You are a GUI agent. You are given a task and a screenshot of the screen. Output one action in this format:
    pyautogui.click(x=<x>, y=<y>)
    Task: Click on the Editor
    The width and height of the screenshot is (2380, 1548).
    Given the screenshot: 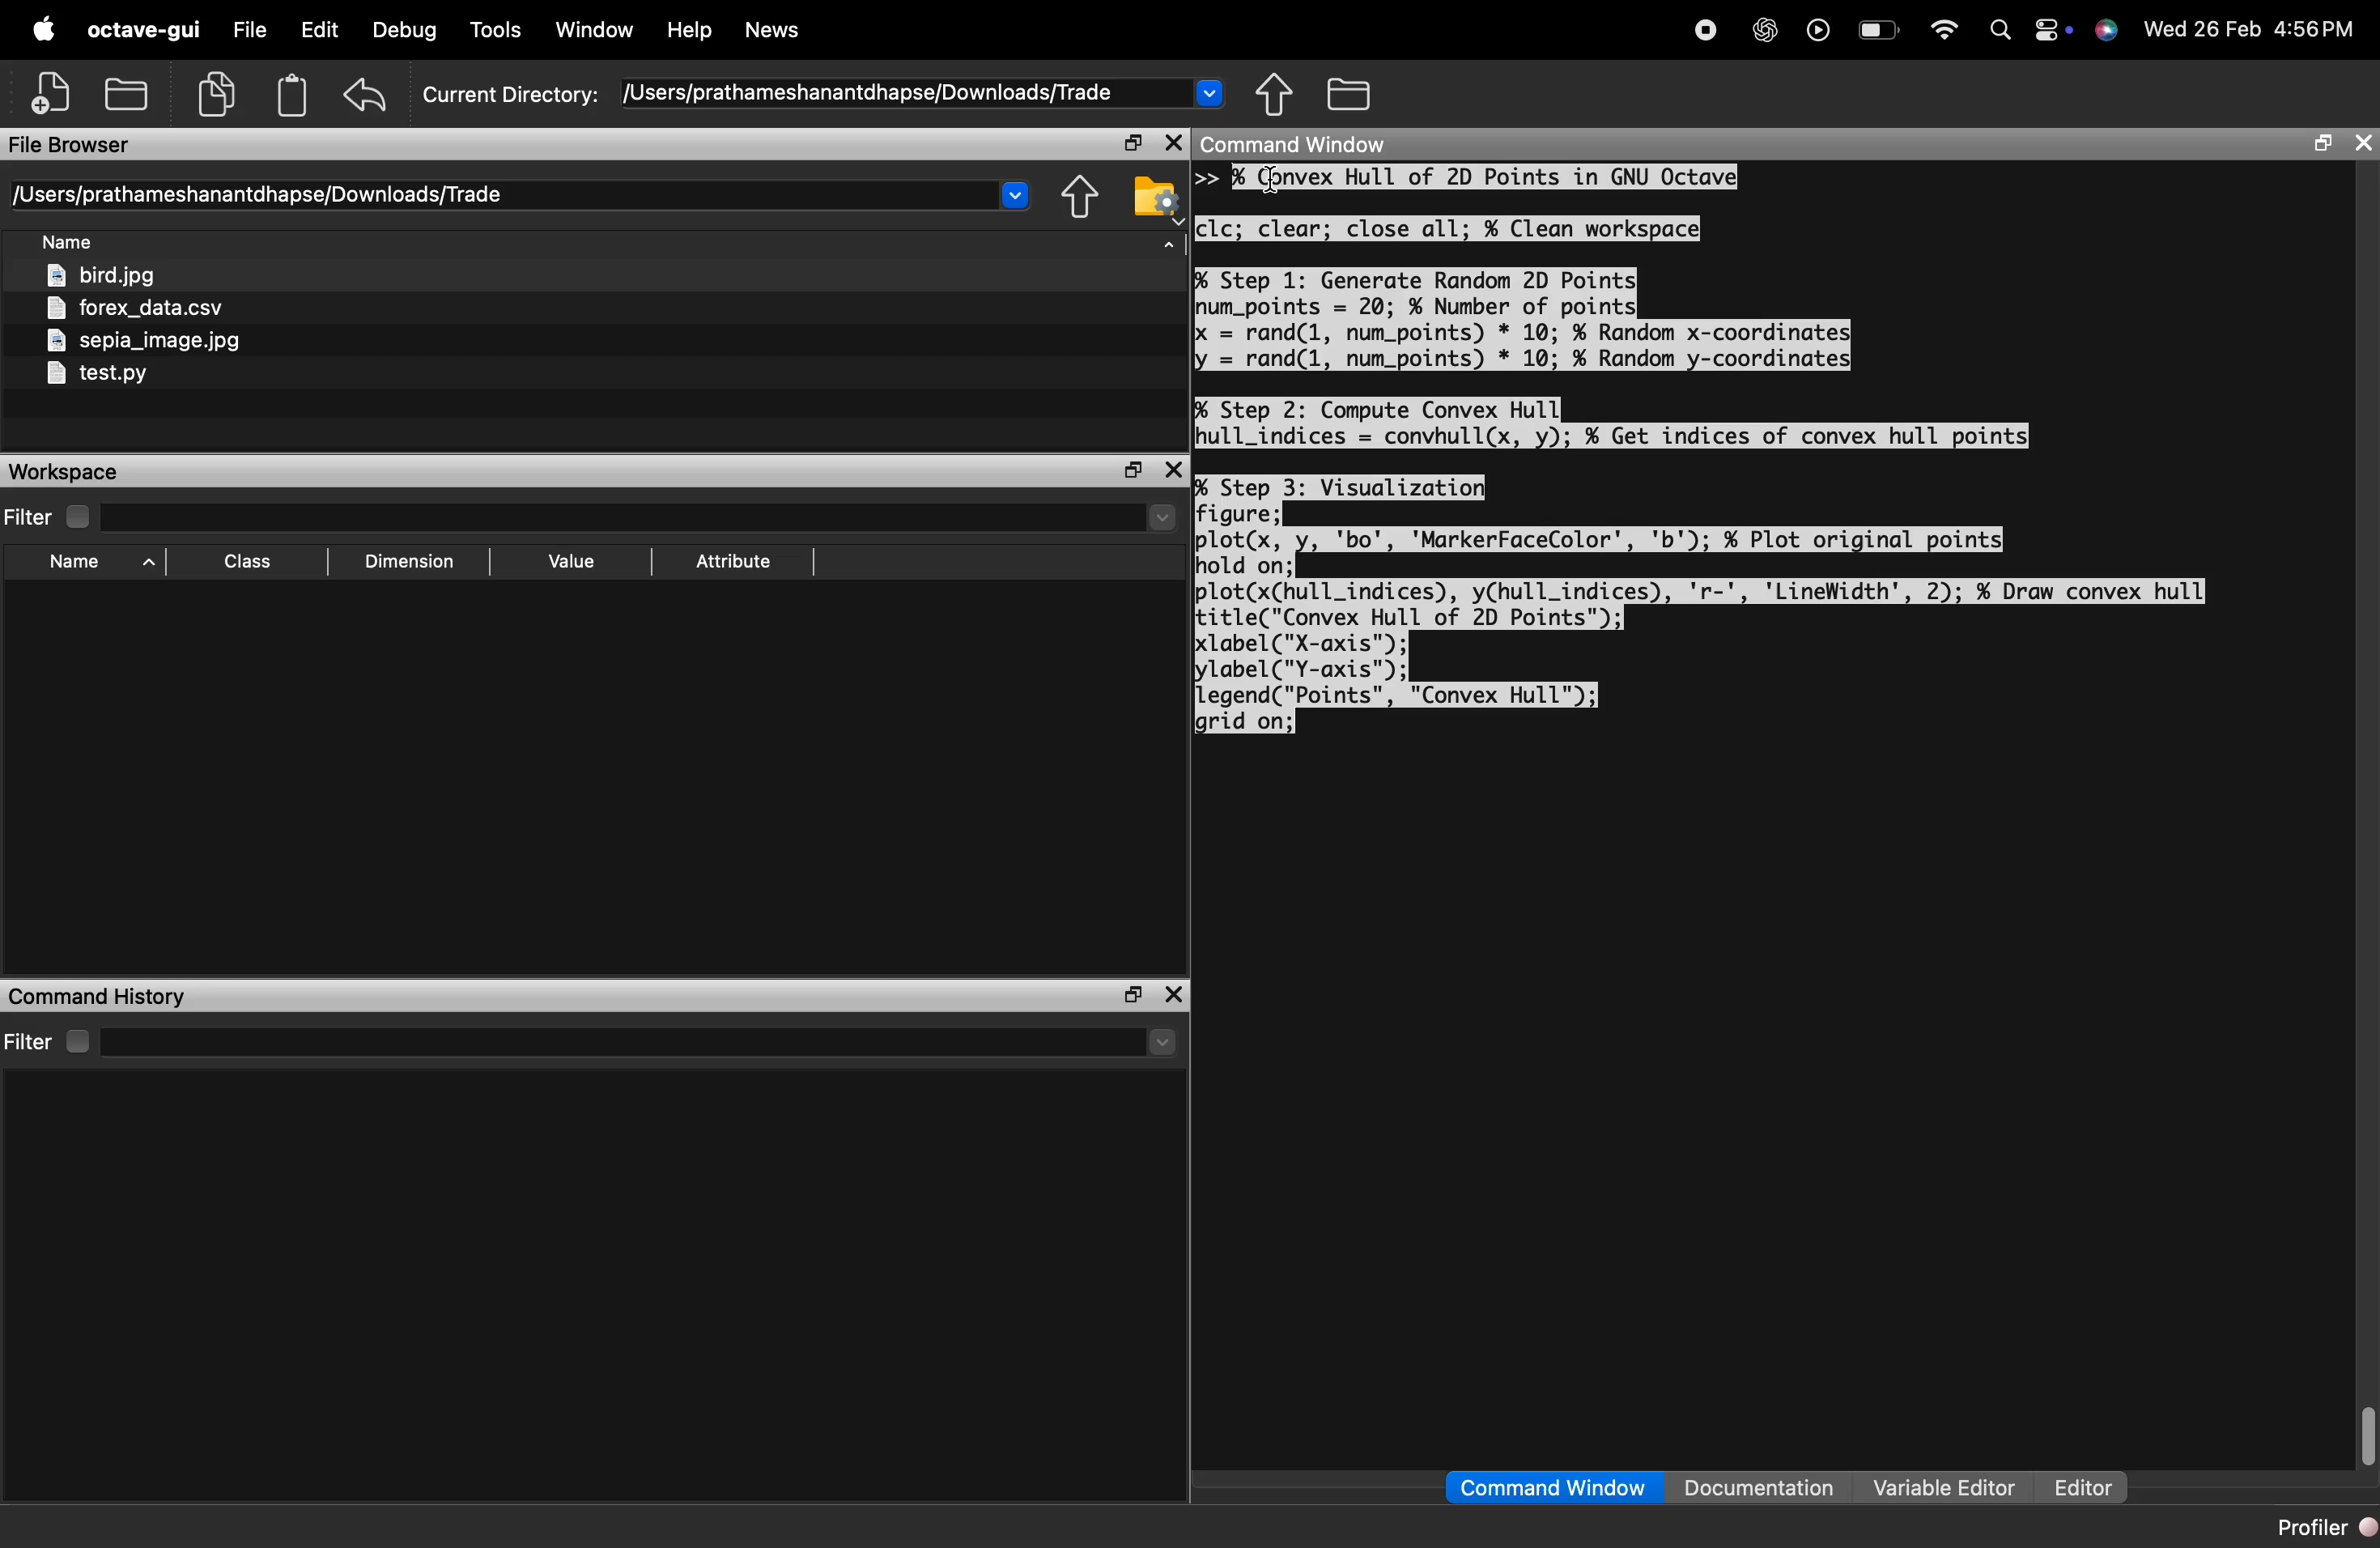 What is the action you would take?
    pyautogui.click(x=2083, y=1488)
    